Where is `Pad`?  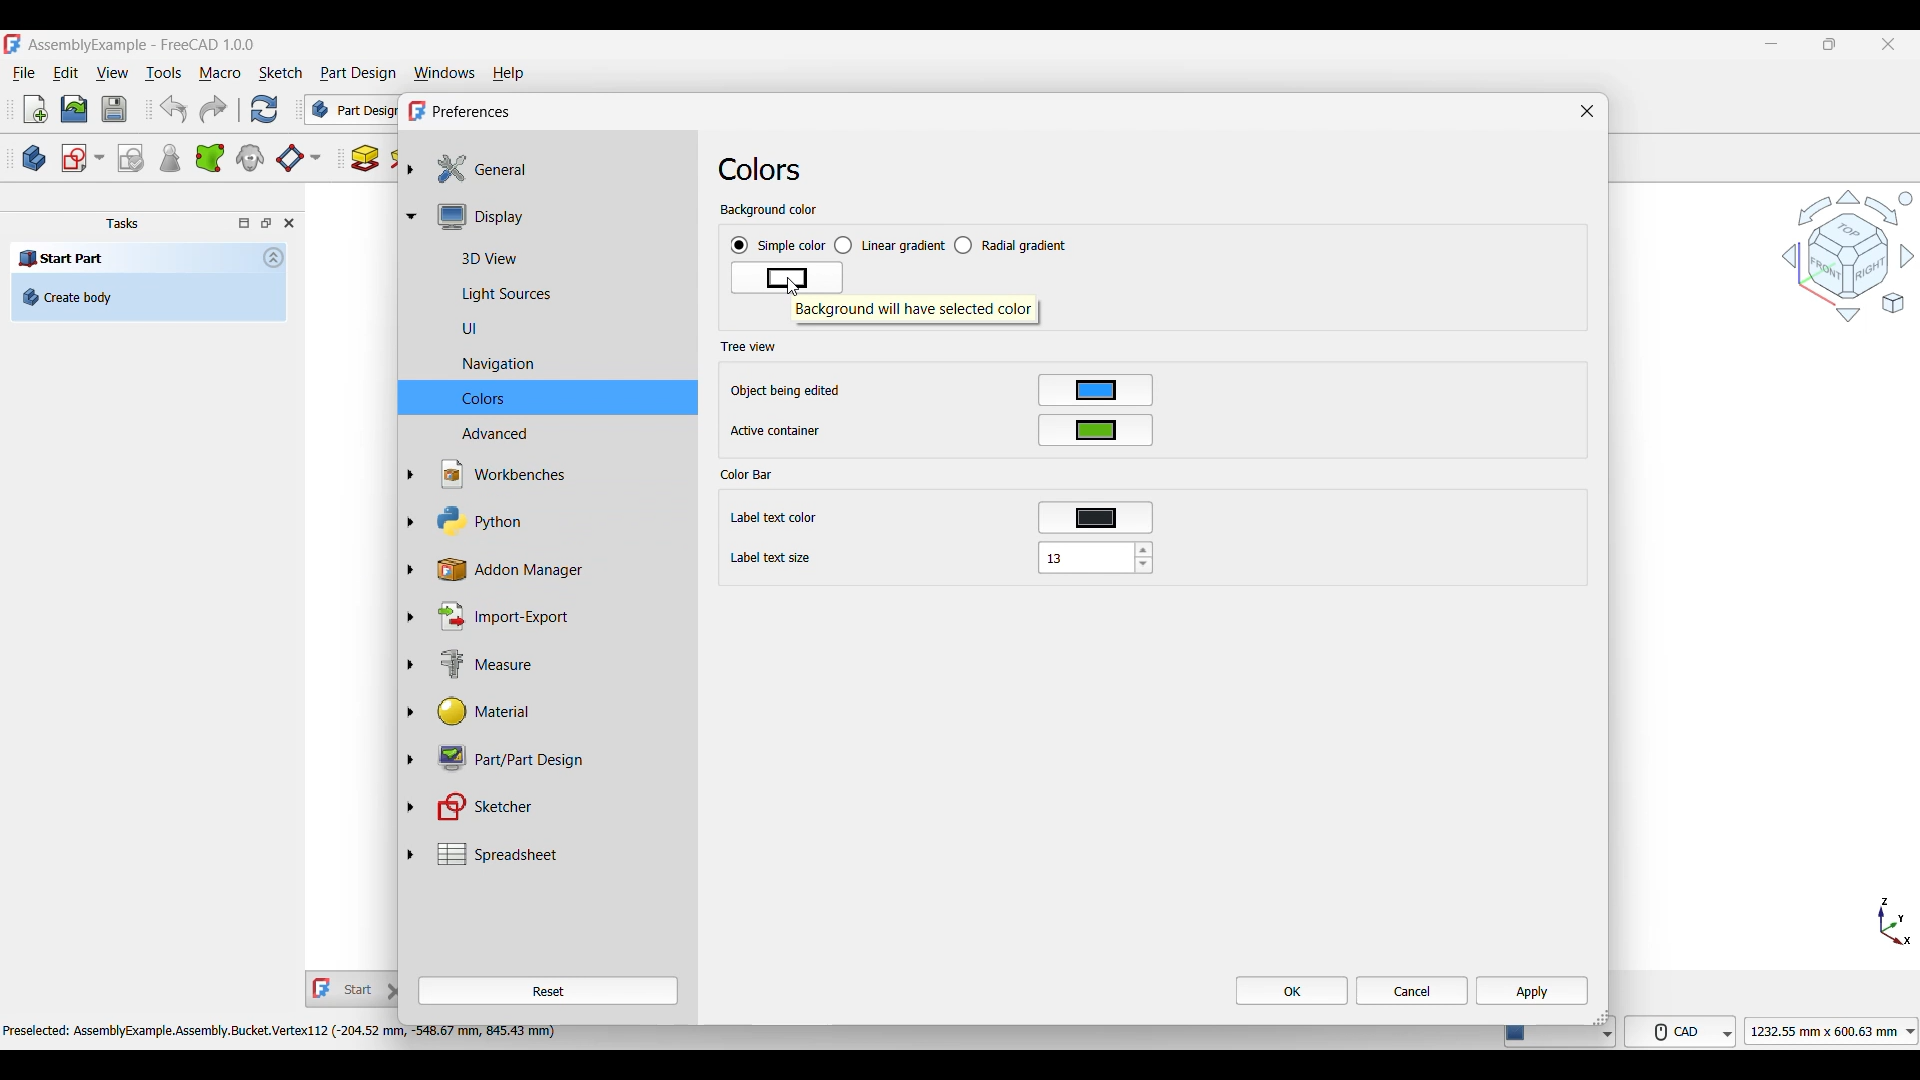 Pad is located at coordinates (365, 158).